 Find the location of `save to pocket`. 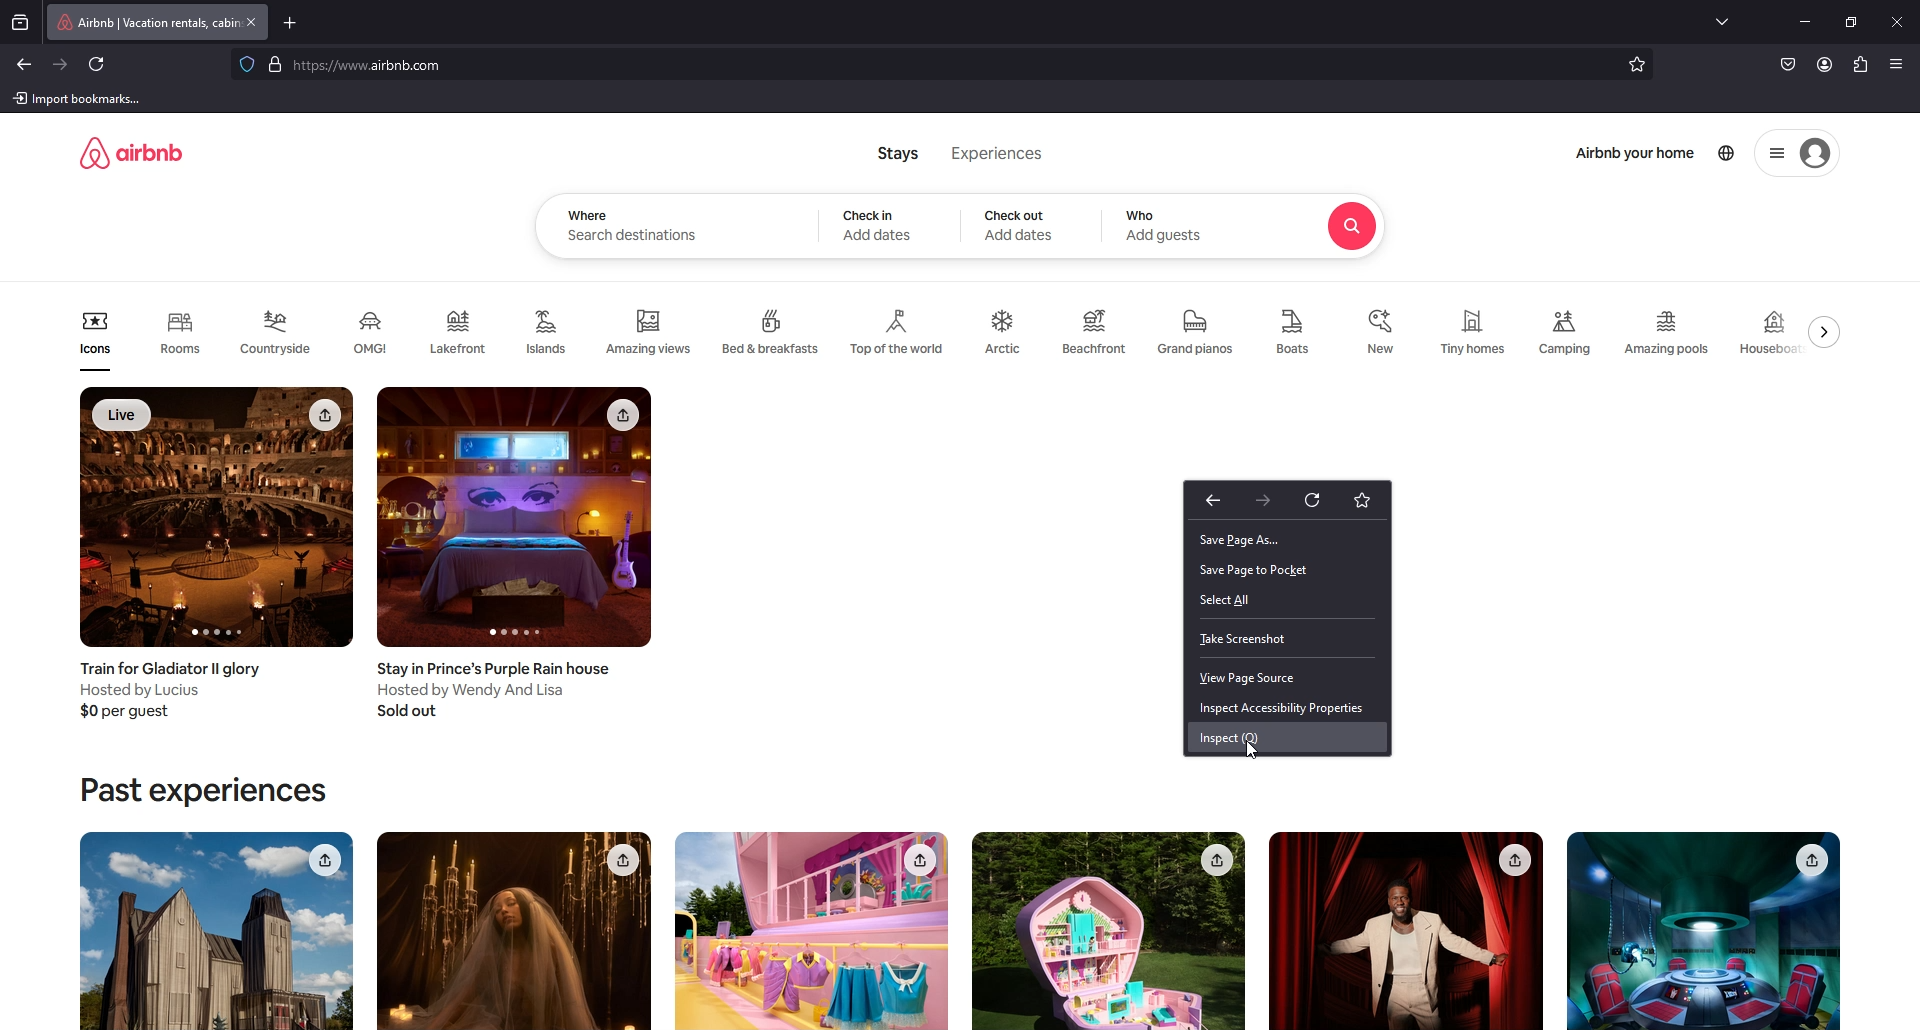

save to pocket is located at coordinates (1788, 66).